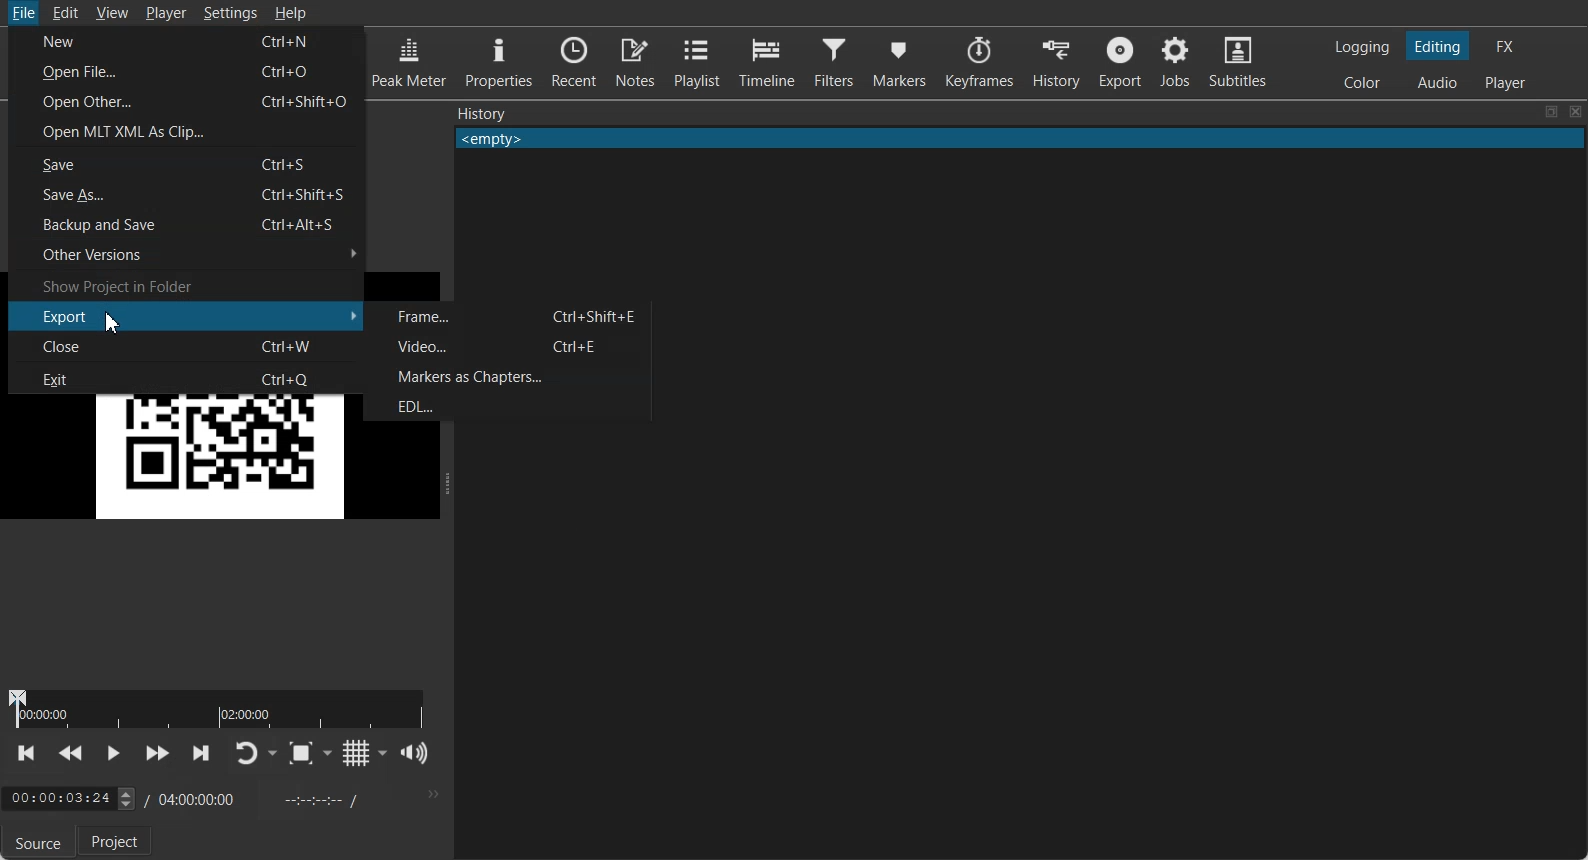 This screenshot has width=1588, height=860. What do you see at coordinates (293, 42) in the screenshot?
I see `Ctrl+N` at bounding box center [293, 42].